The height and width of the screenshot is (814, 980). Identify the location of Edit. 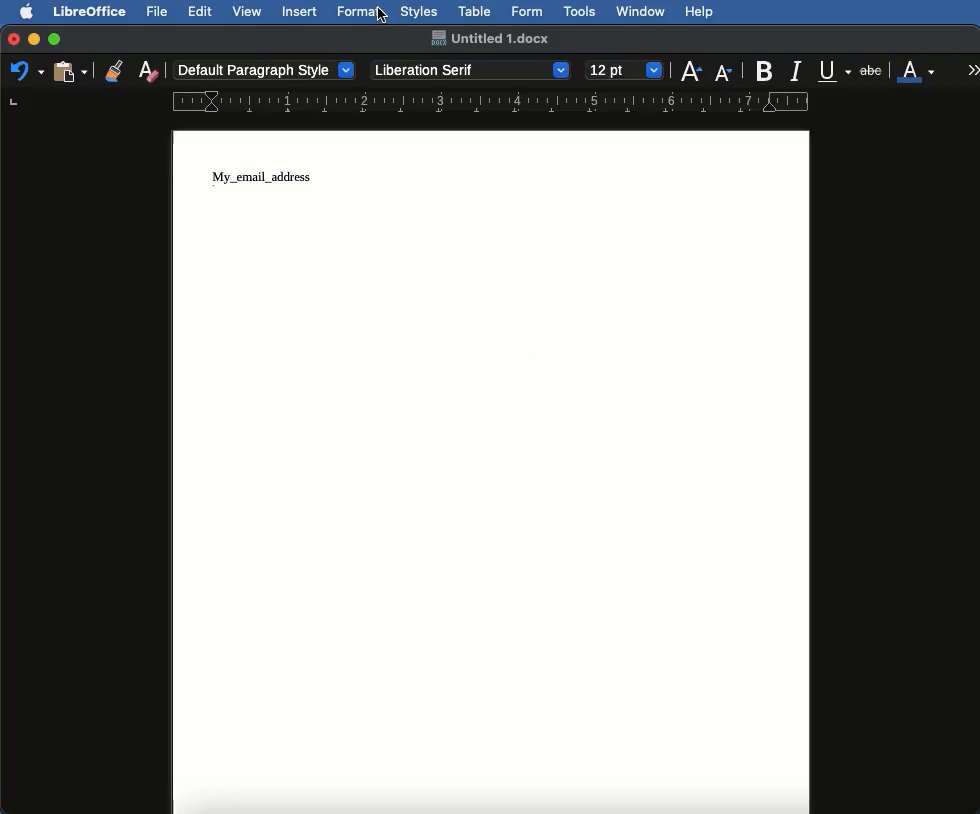
(200, 11).